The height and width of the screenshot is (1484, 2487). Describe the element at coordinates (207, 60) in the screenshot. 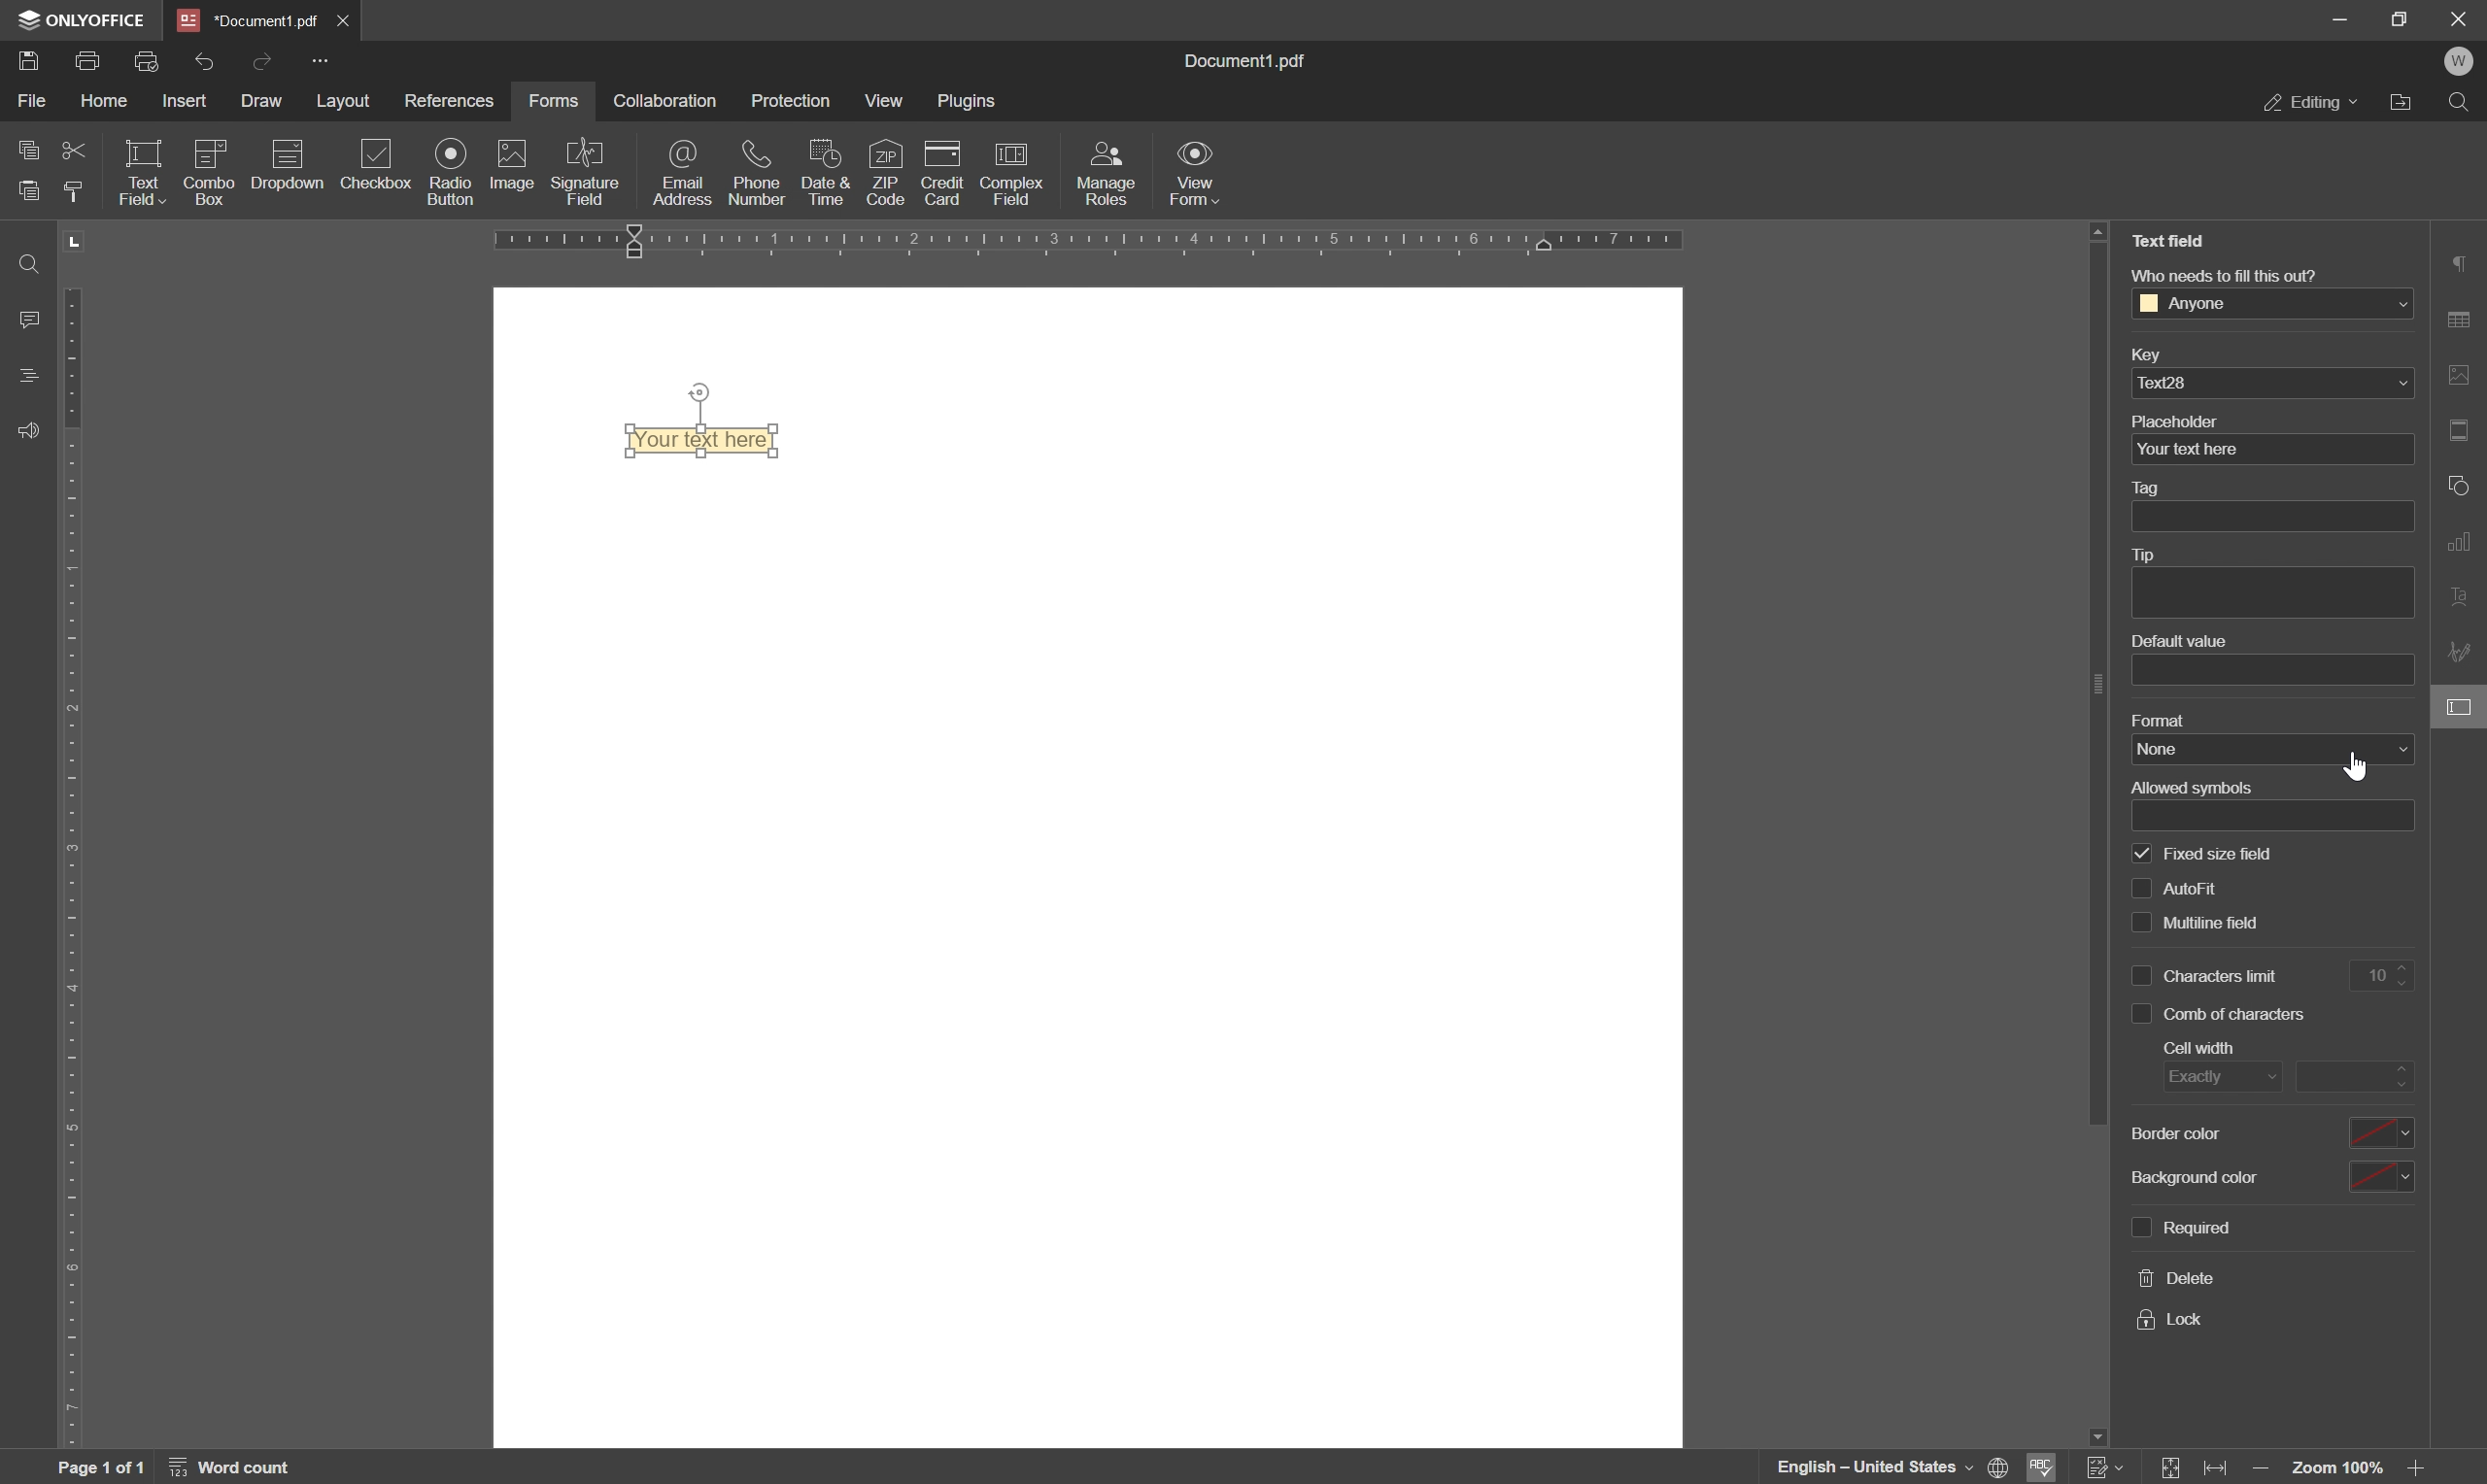

I see `undo` at that location.